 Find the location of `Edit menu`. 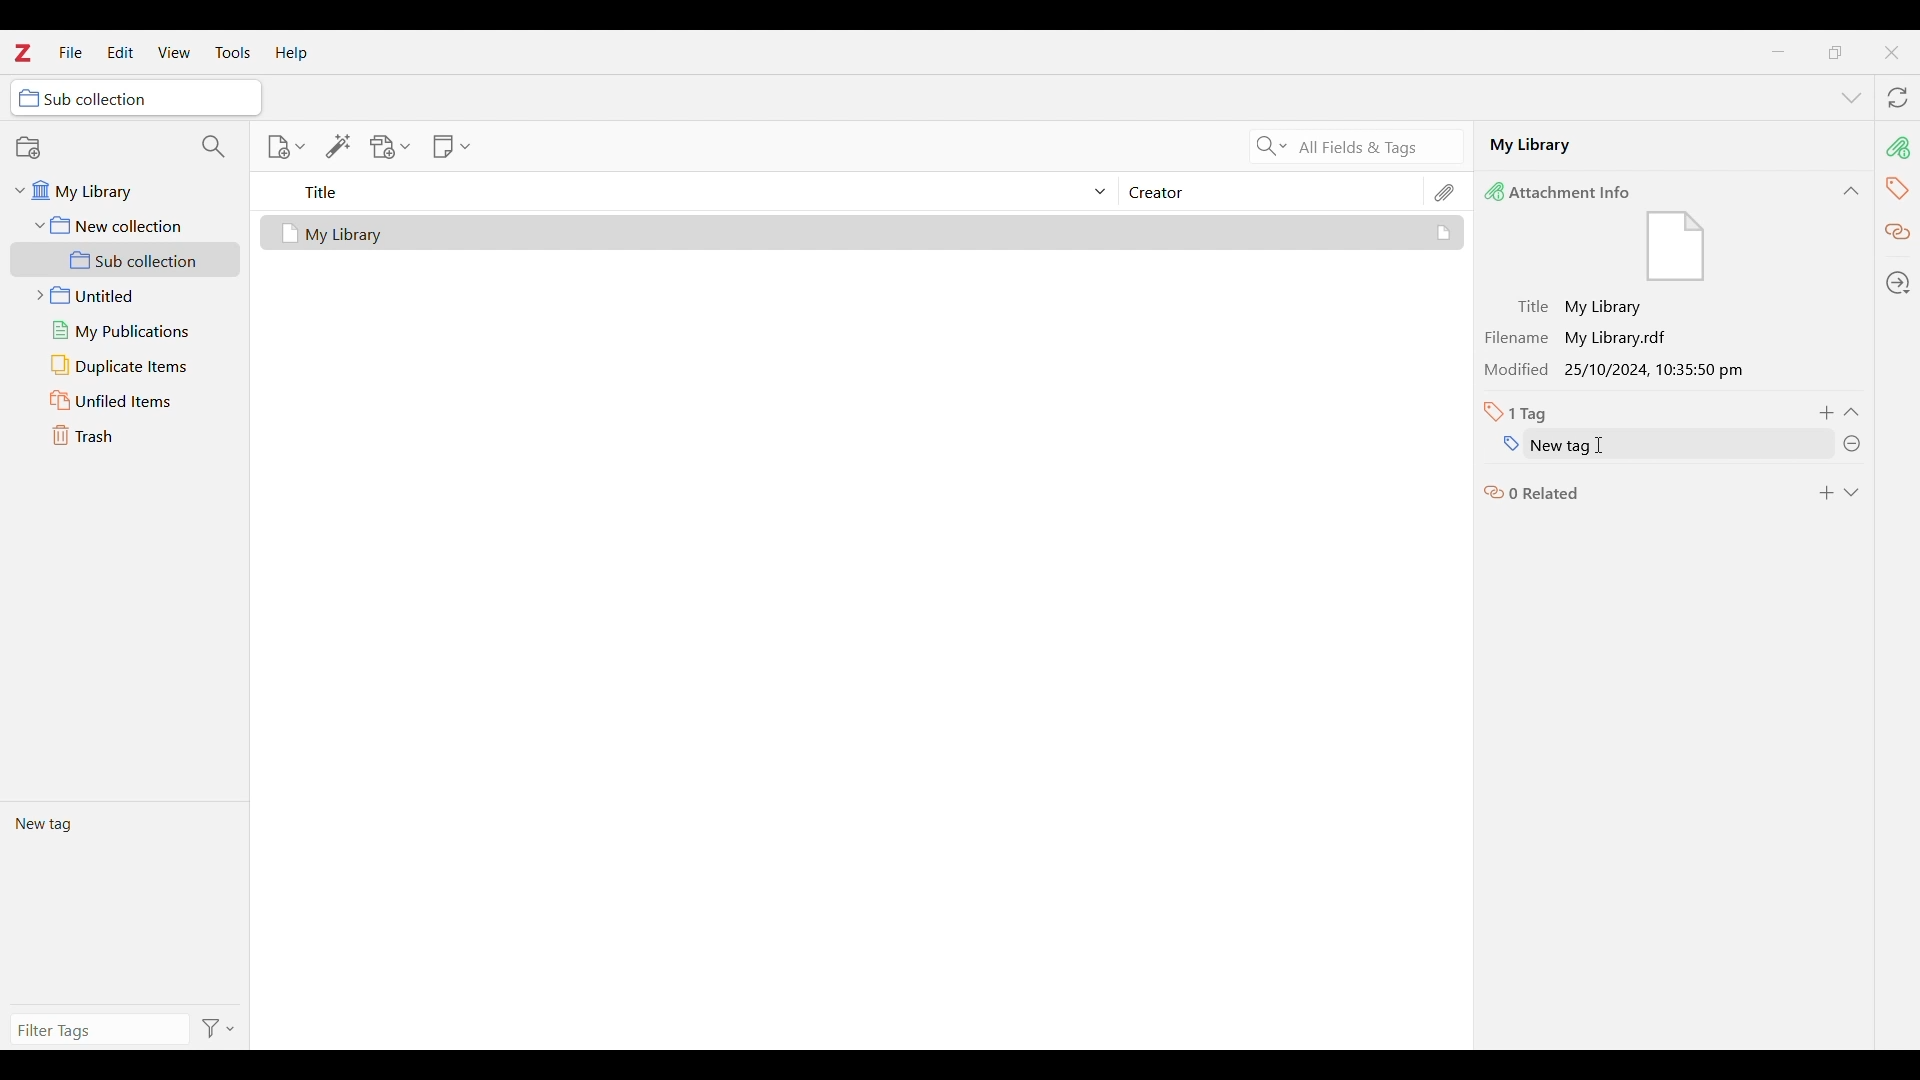

Edit menu is located at coordinates (120, 52).